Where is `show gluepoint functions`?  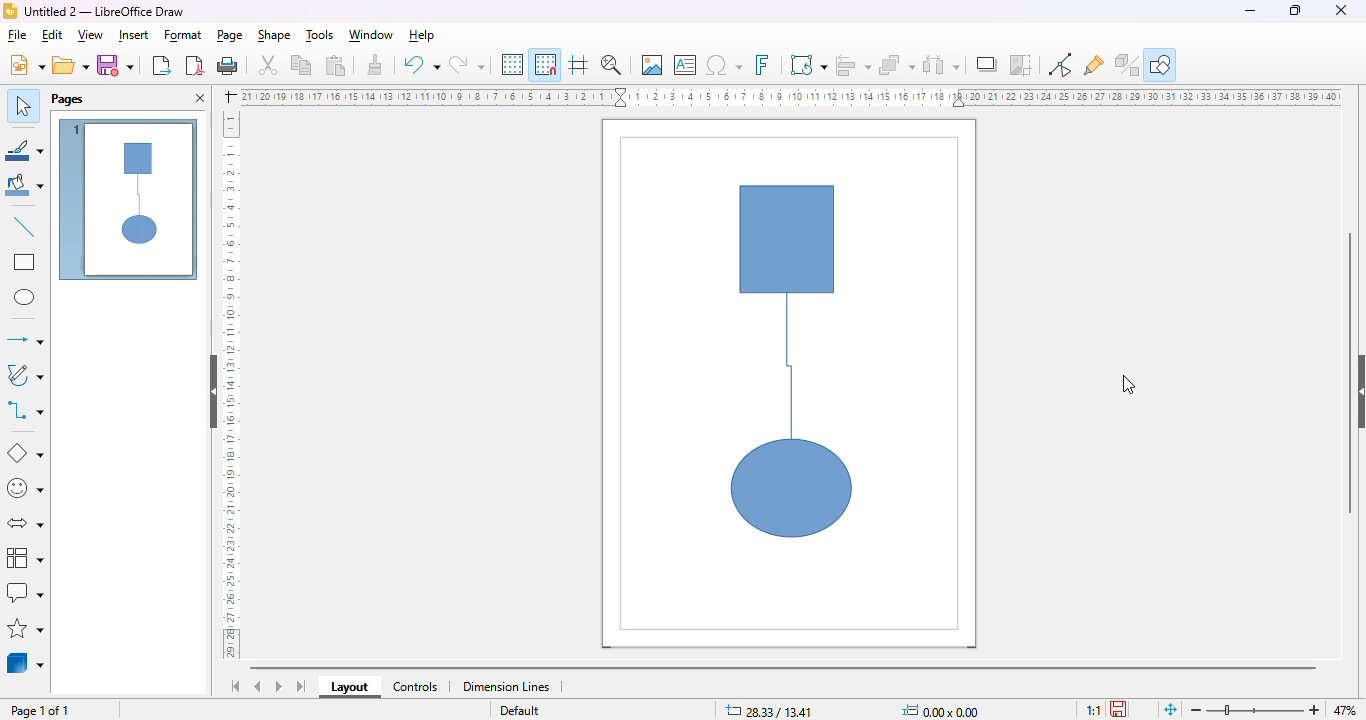 show gluepoint functions is located at coordinates (1094, 66).